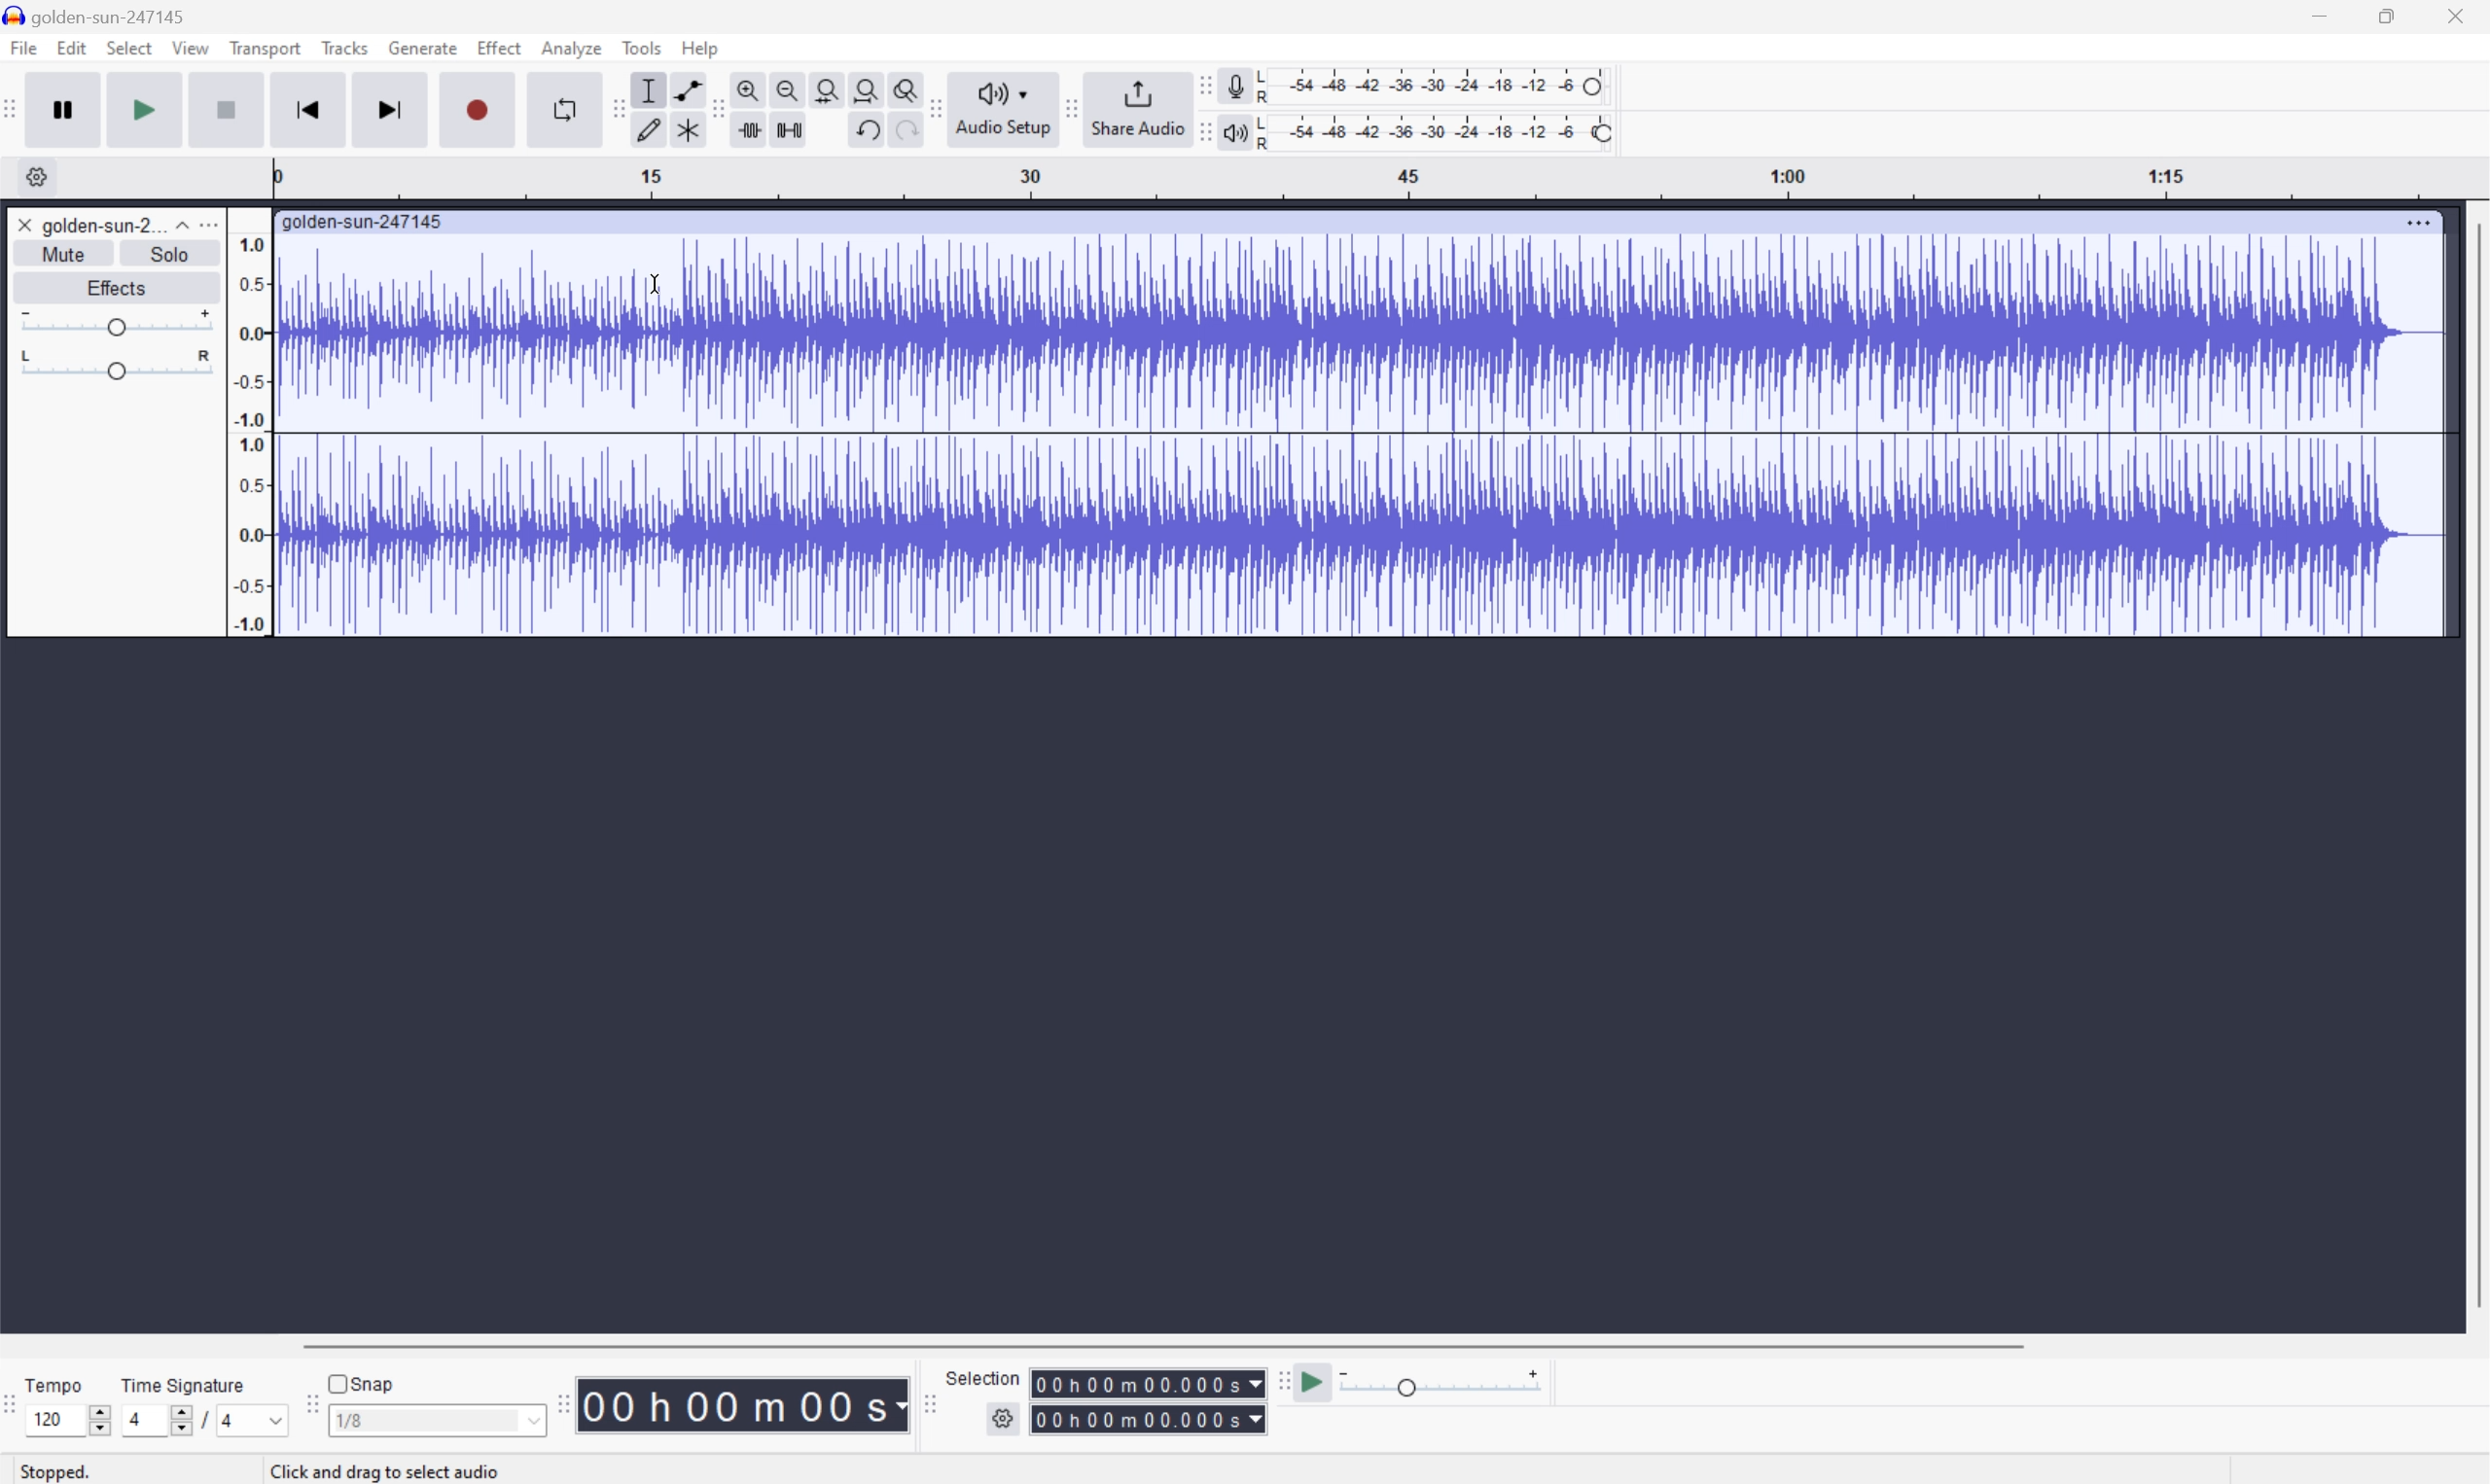 The height and width of the screenshot is (1484, 2490). Describe the element at coordinates (570, 47) in the screenshot. I see `Analyze` at that location.